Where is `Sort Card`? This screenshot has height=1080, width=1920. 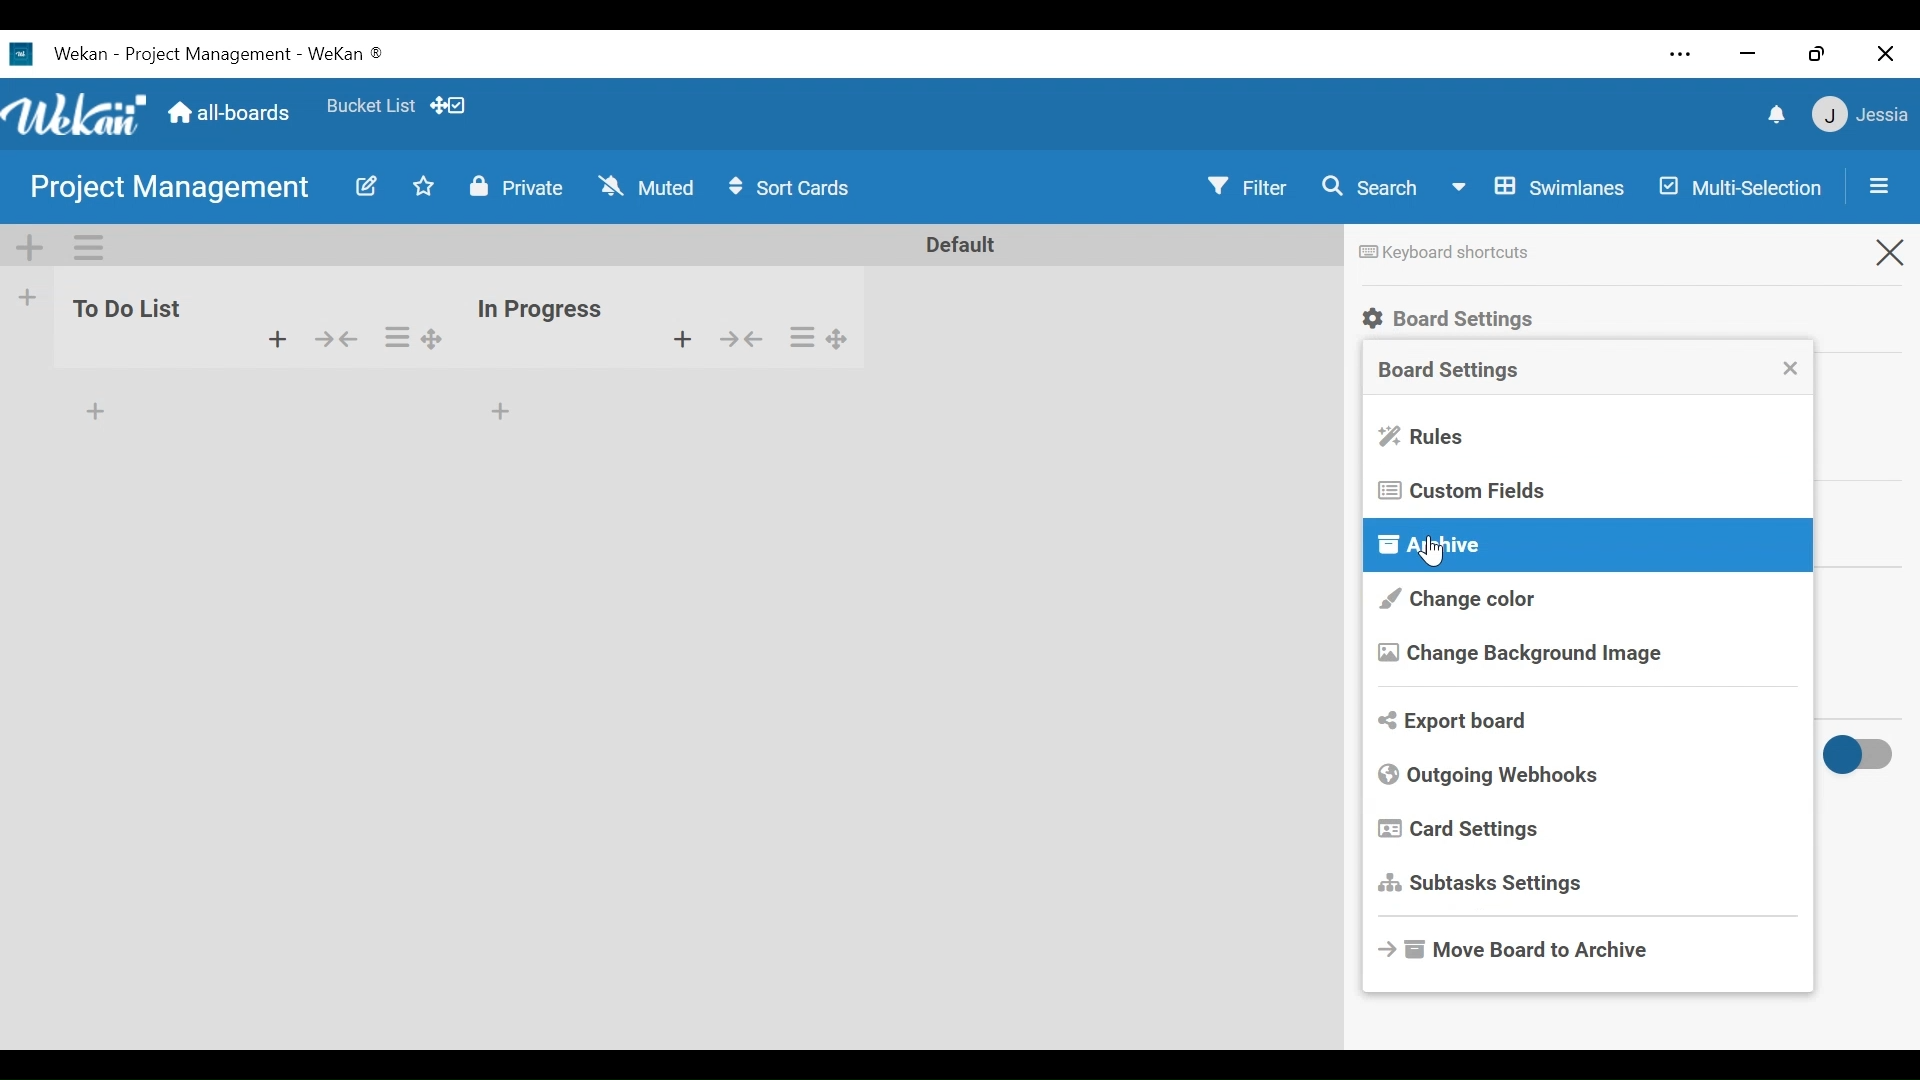 Sort Card is located at coordinates (799, 188).